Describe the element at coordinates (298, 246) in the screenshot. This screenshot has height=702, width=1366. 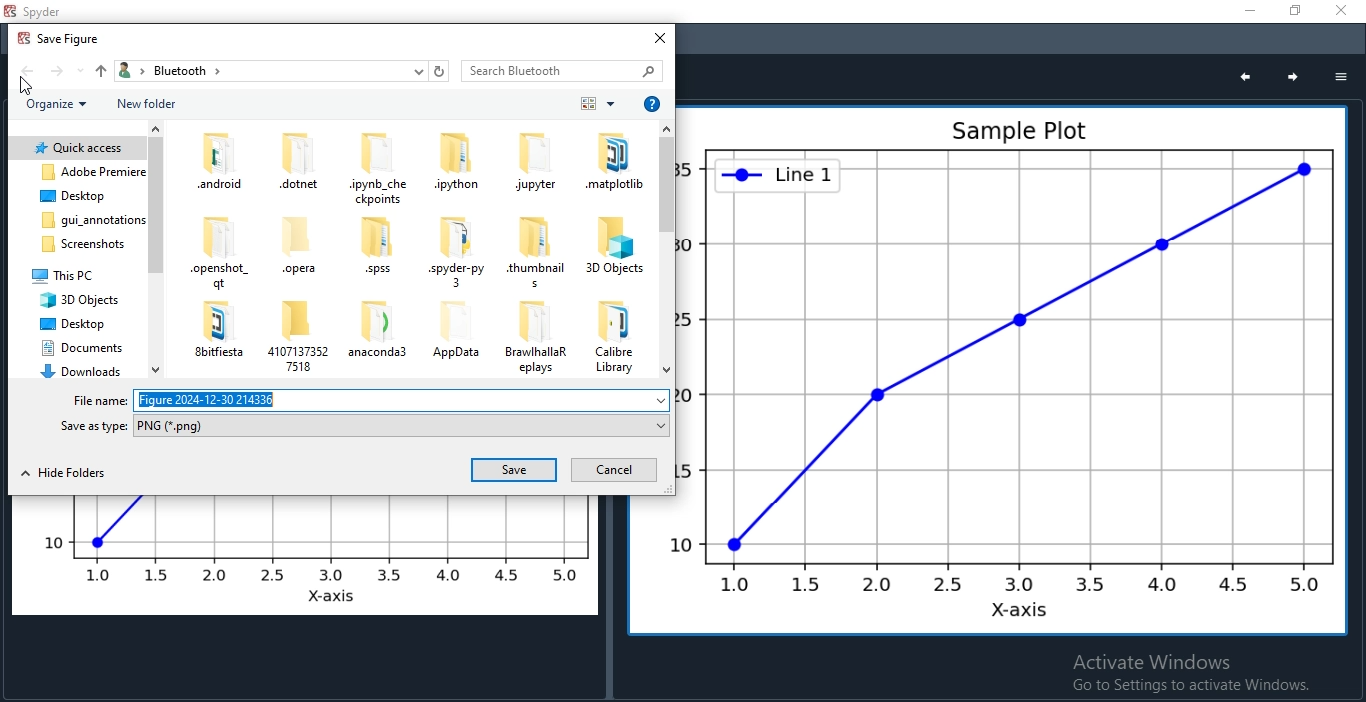
I see `files` at that location.